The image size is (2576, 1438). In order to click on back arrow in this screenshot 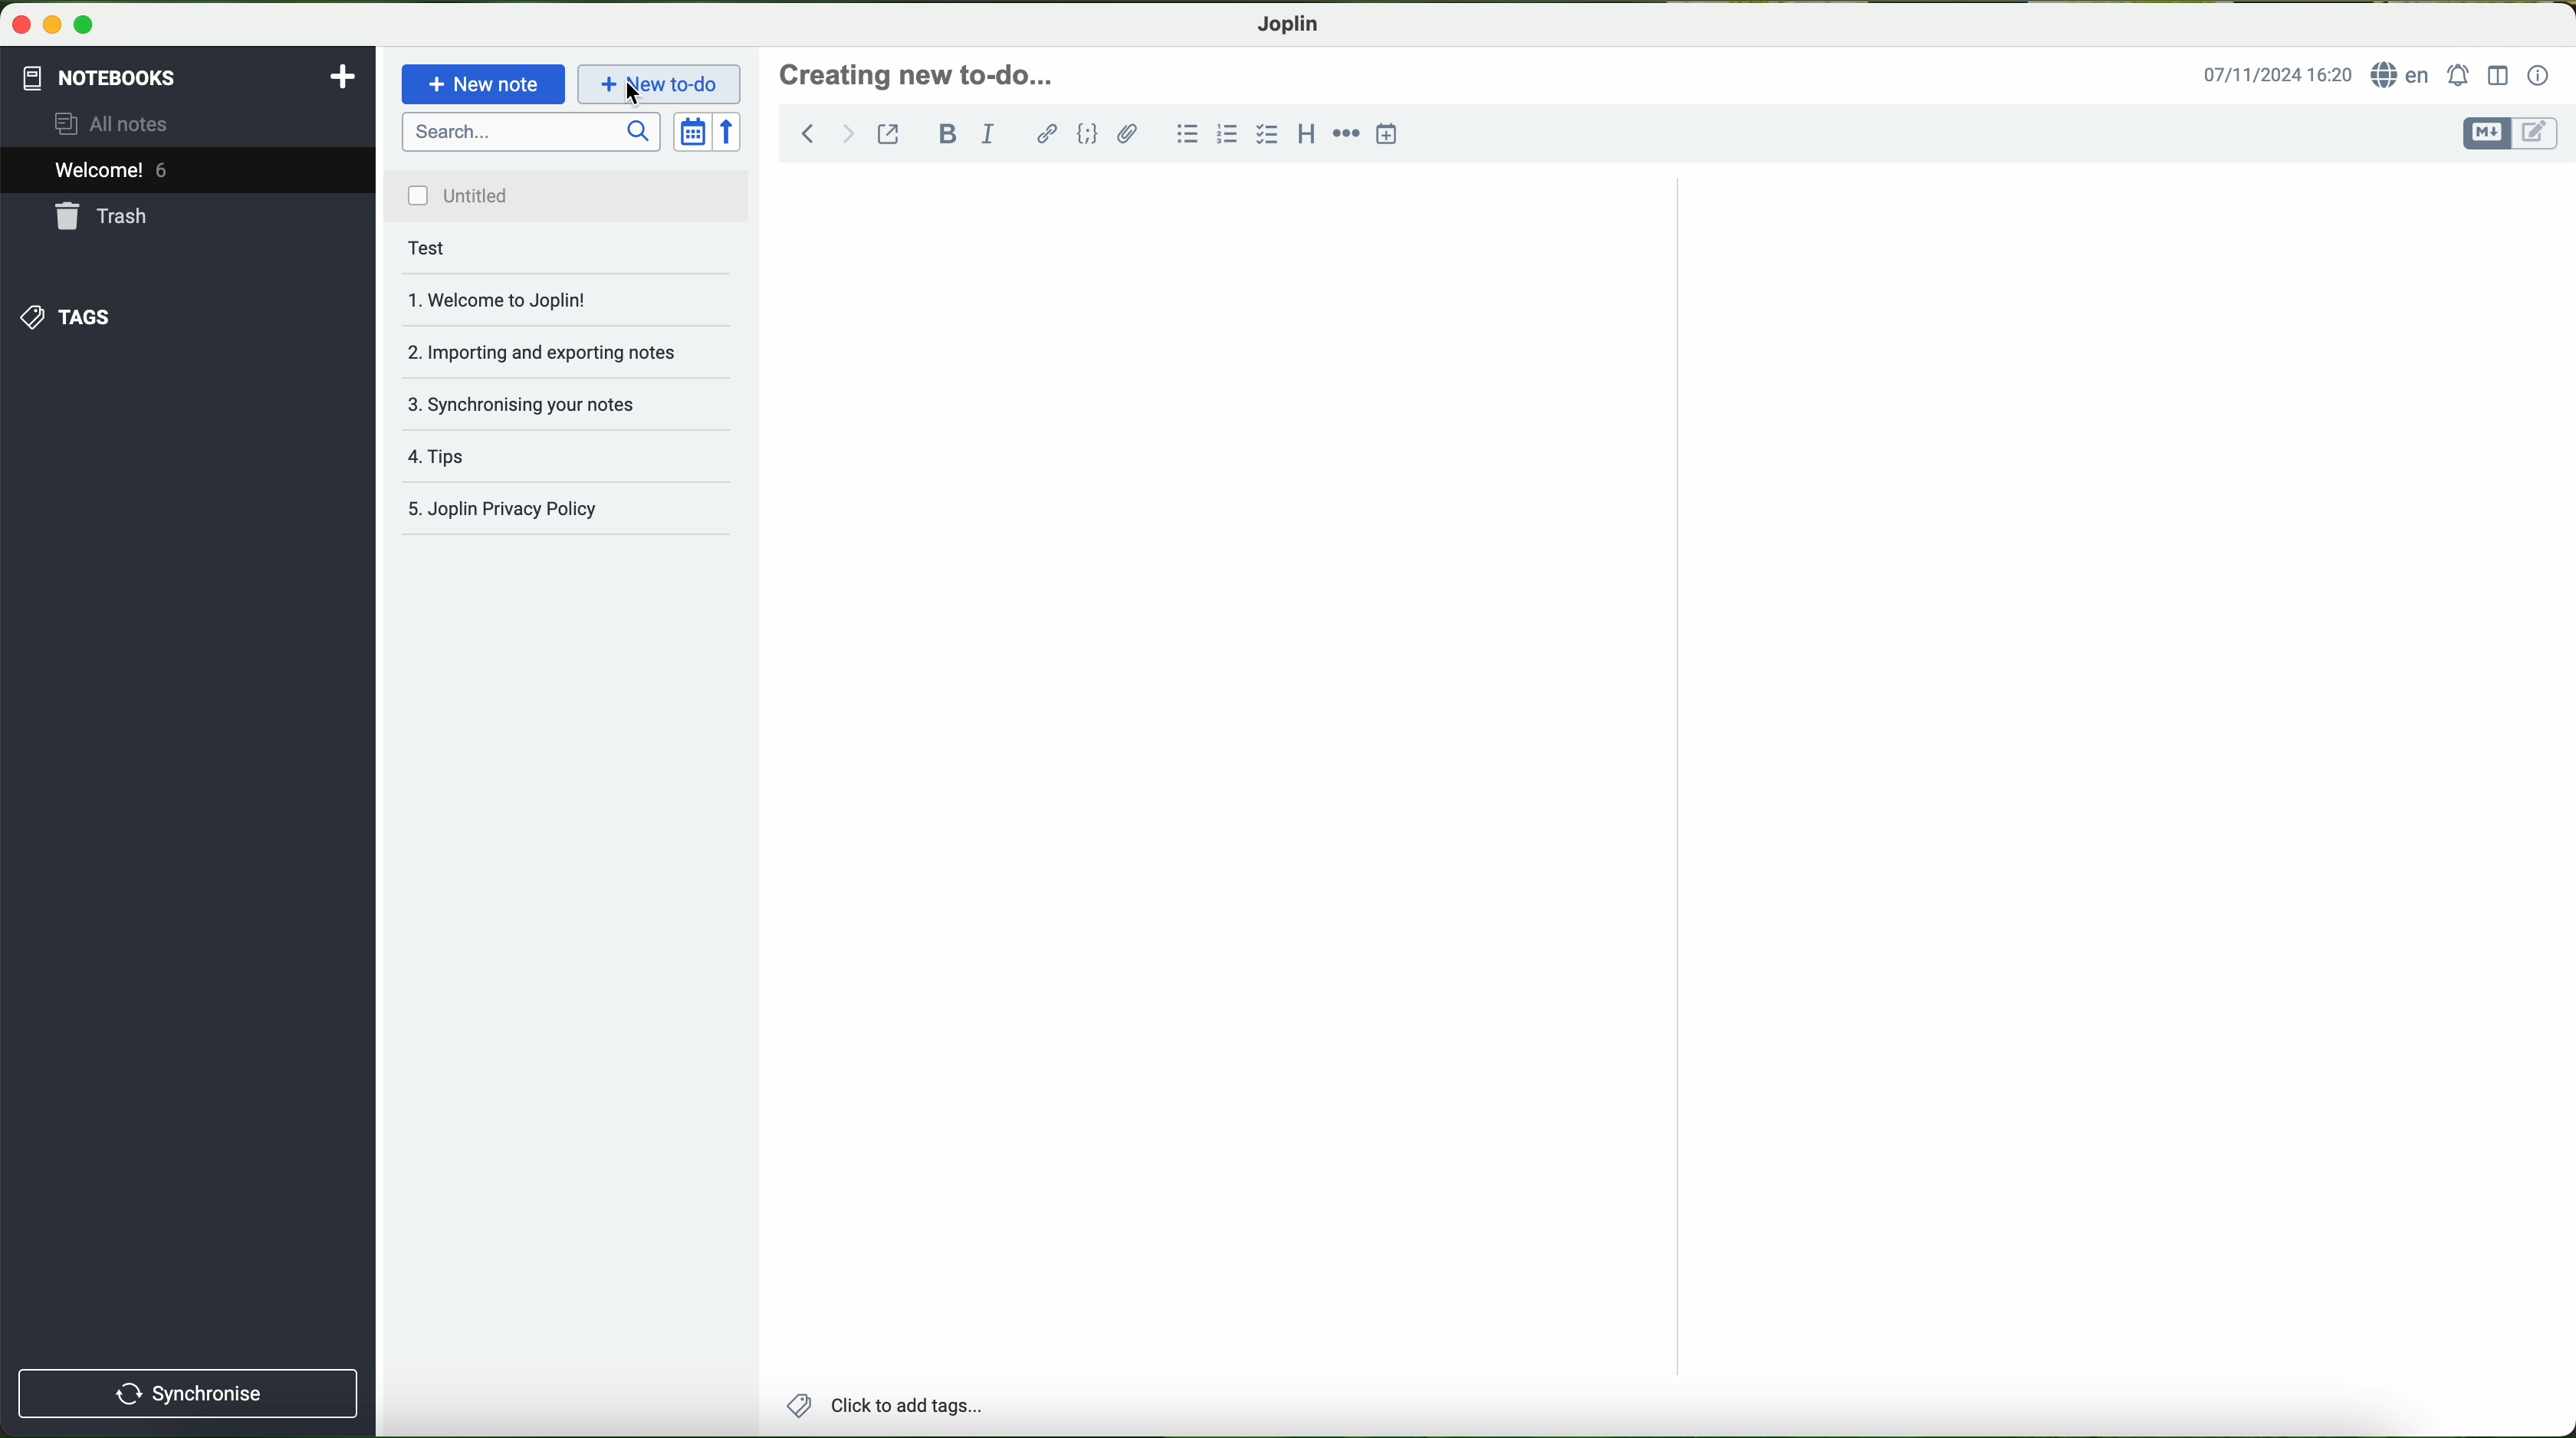, I will do `click(825, 131)`.